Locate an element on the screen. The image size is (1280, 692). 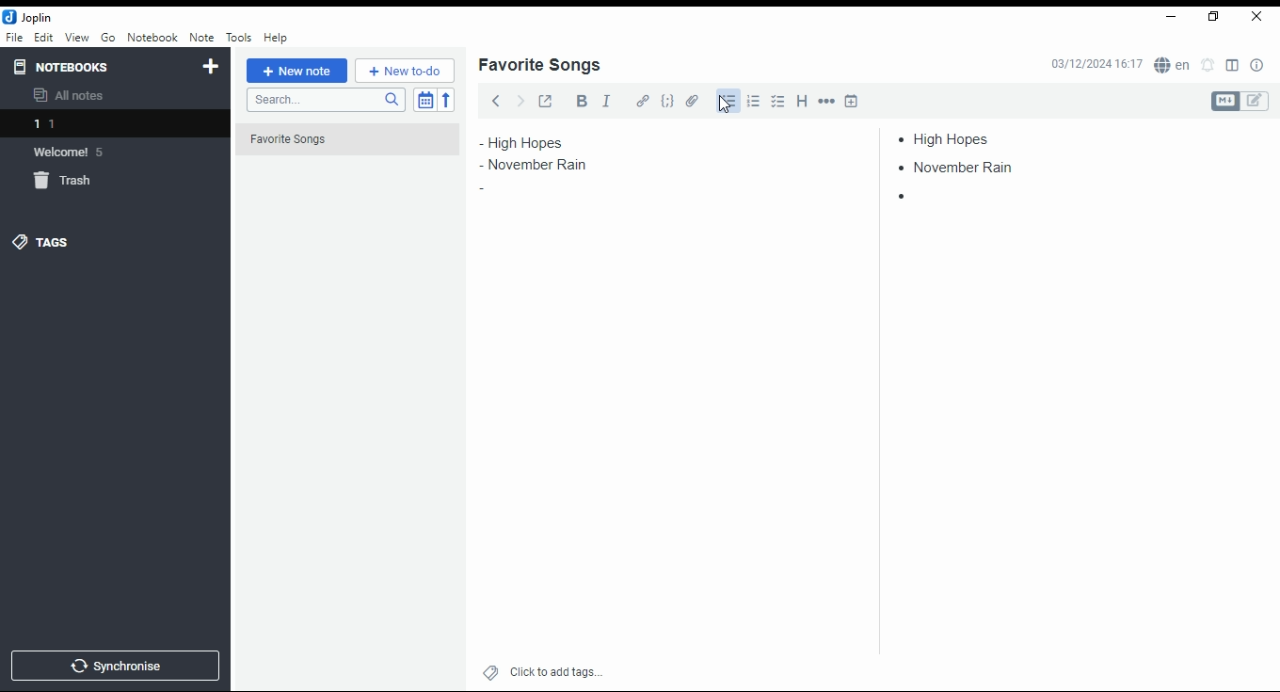
toggle external editing is located at coordinates (546, 100).